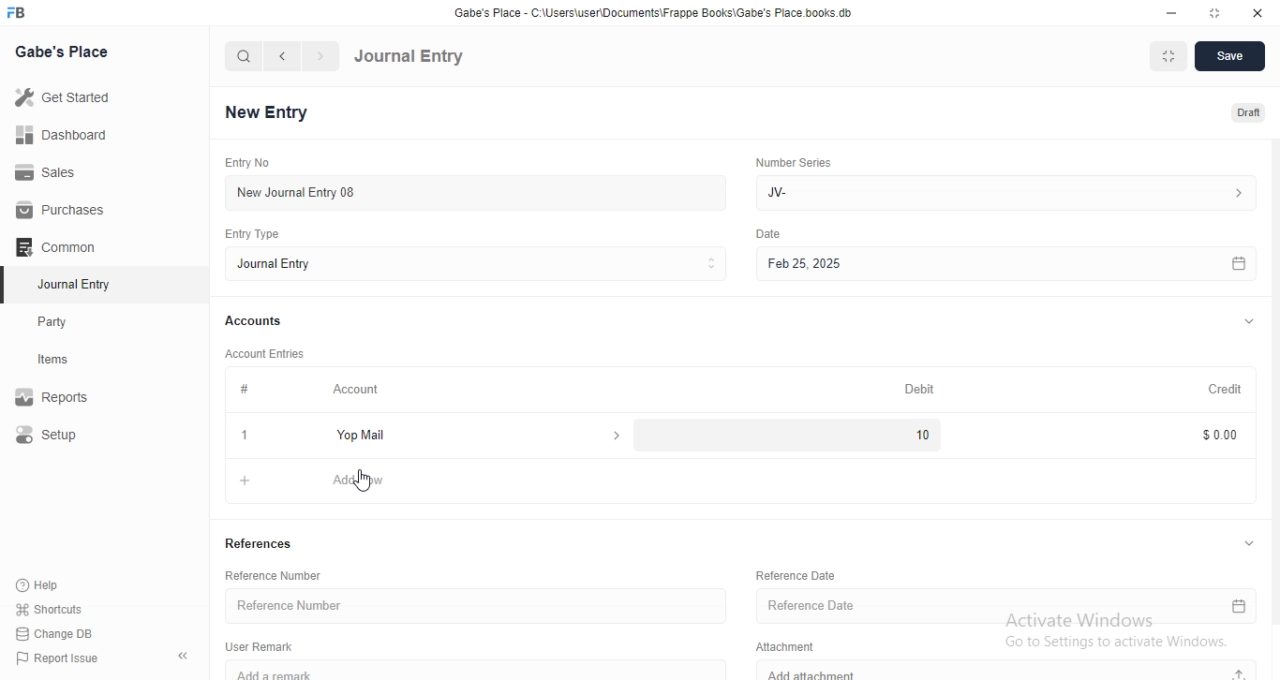 The image size is (1280, 680). Describe the element at coordinates (245, 161) in the screenshot. I see `Entry No` at that location.